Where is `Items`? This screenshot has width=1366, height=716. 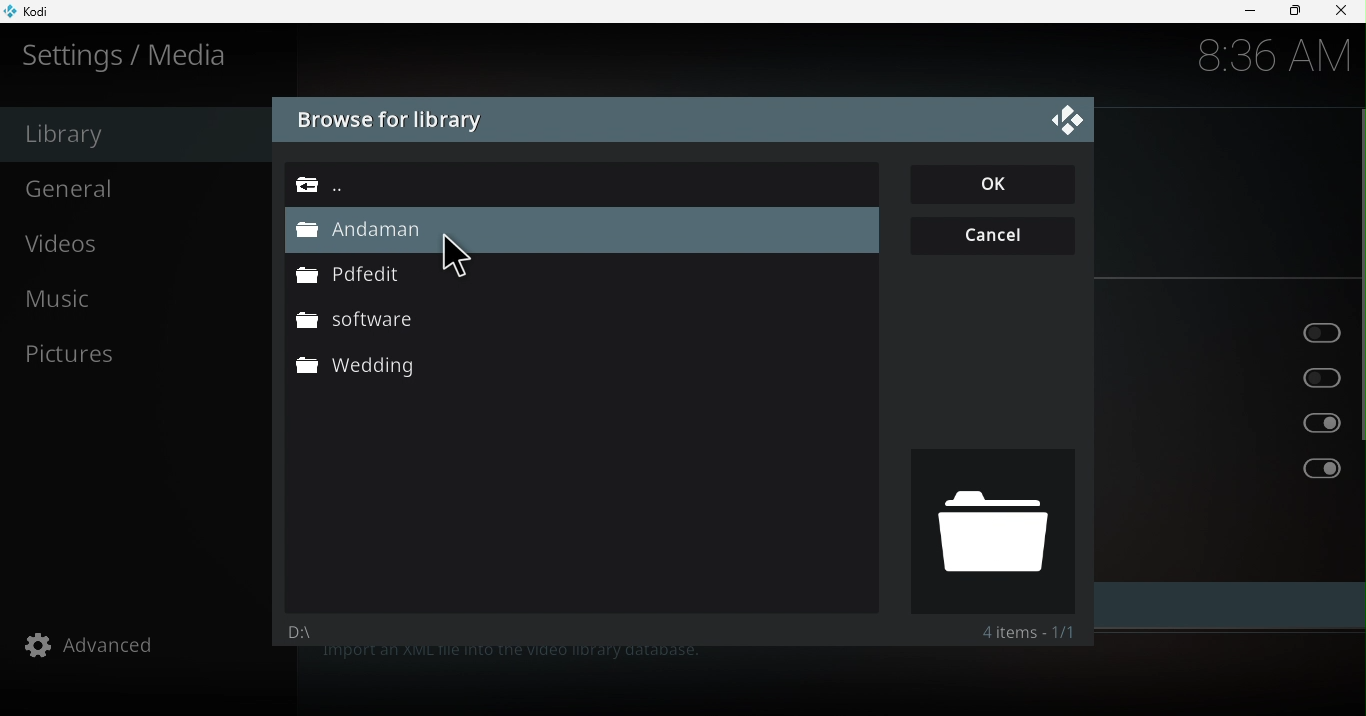
Items is located at coordinates (1006, 629).